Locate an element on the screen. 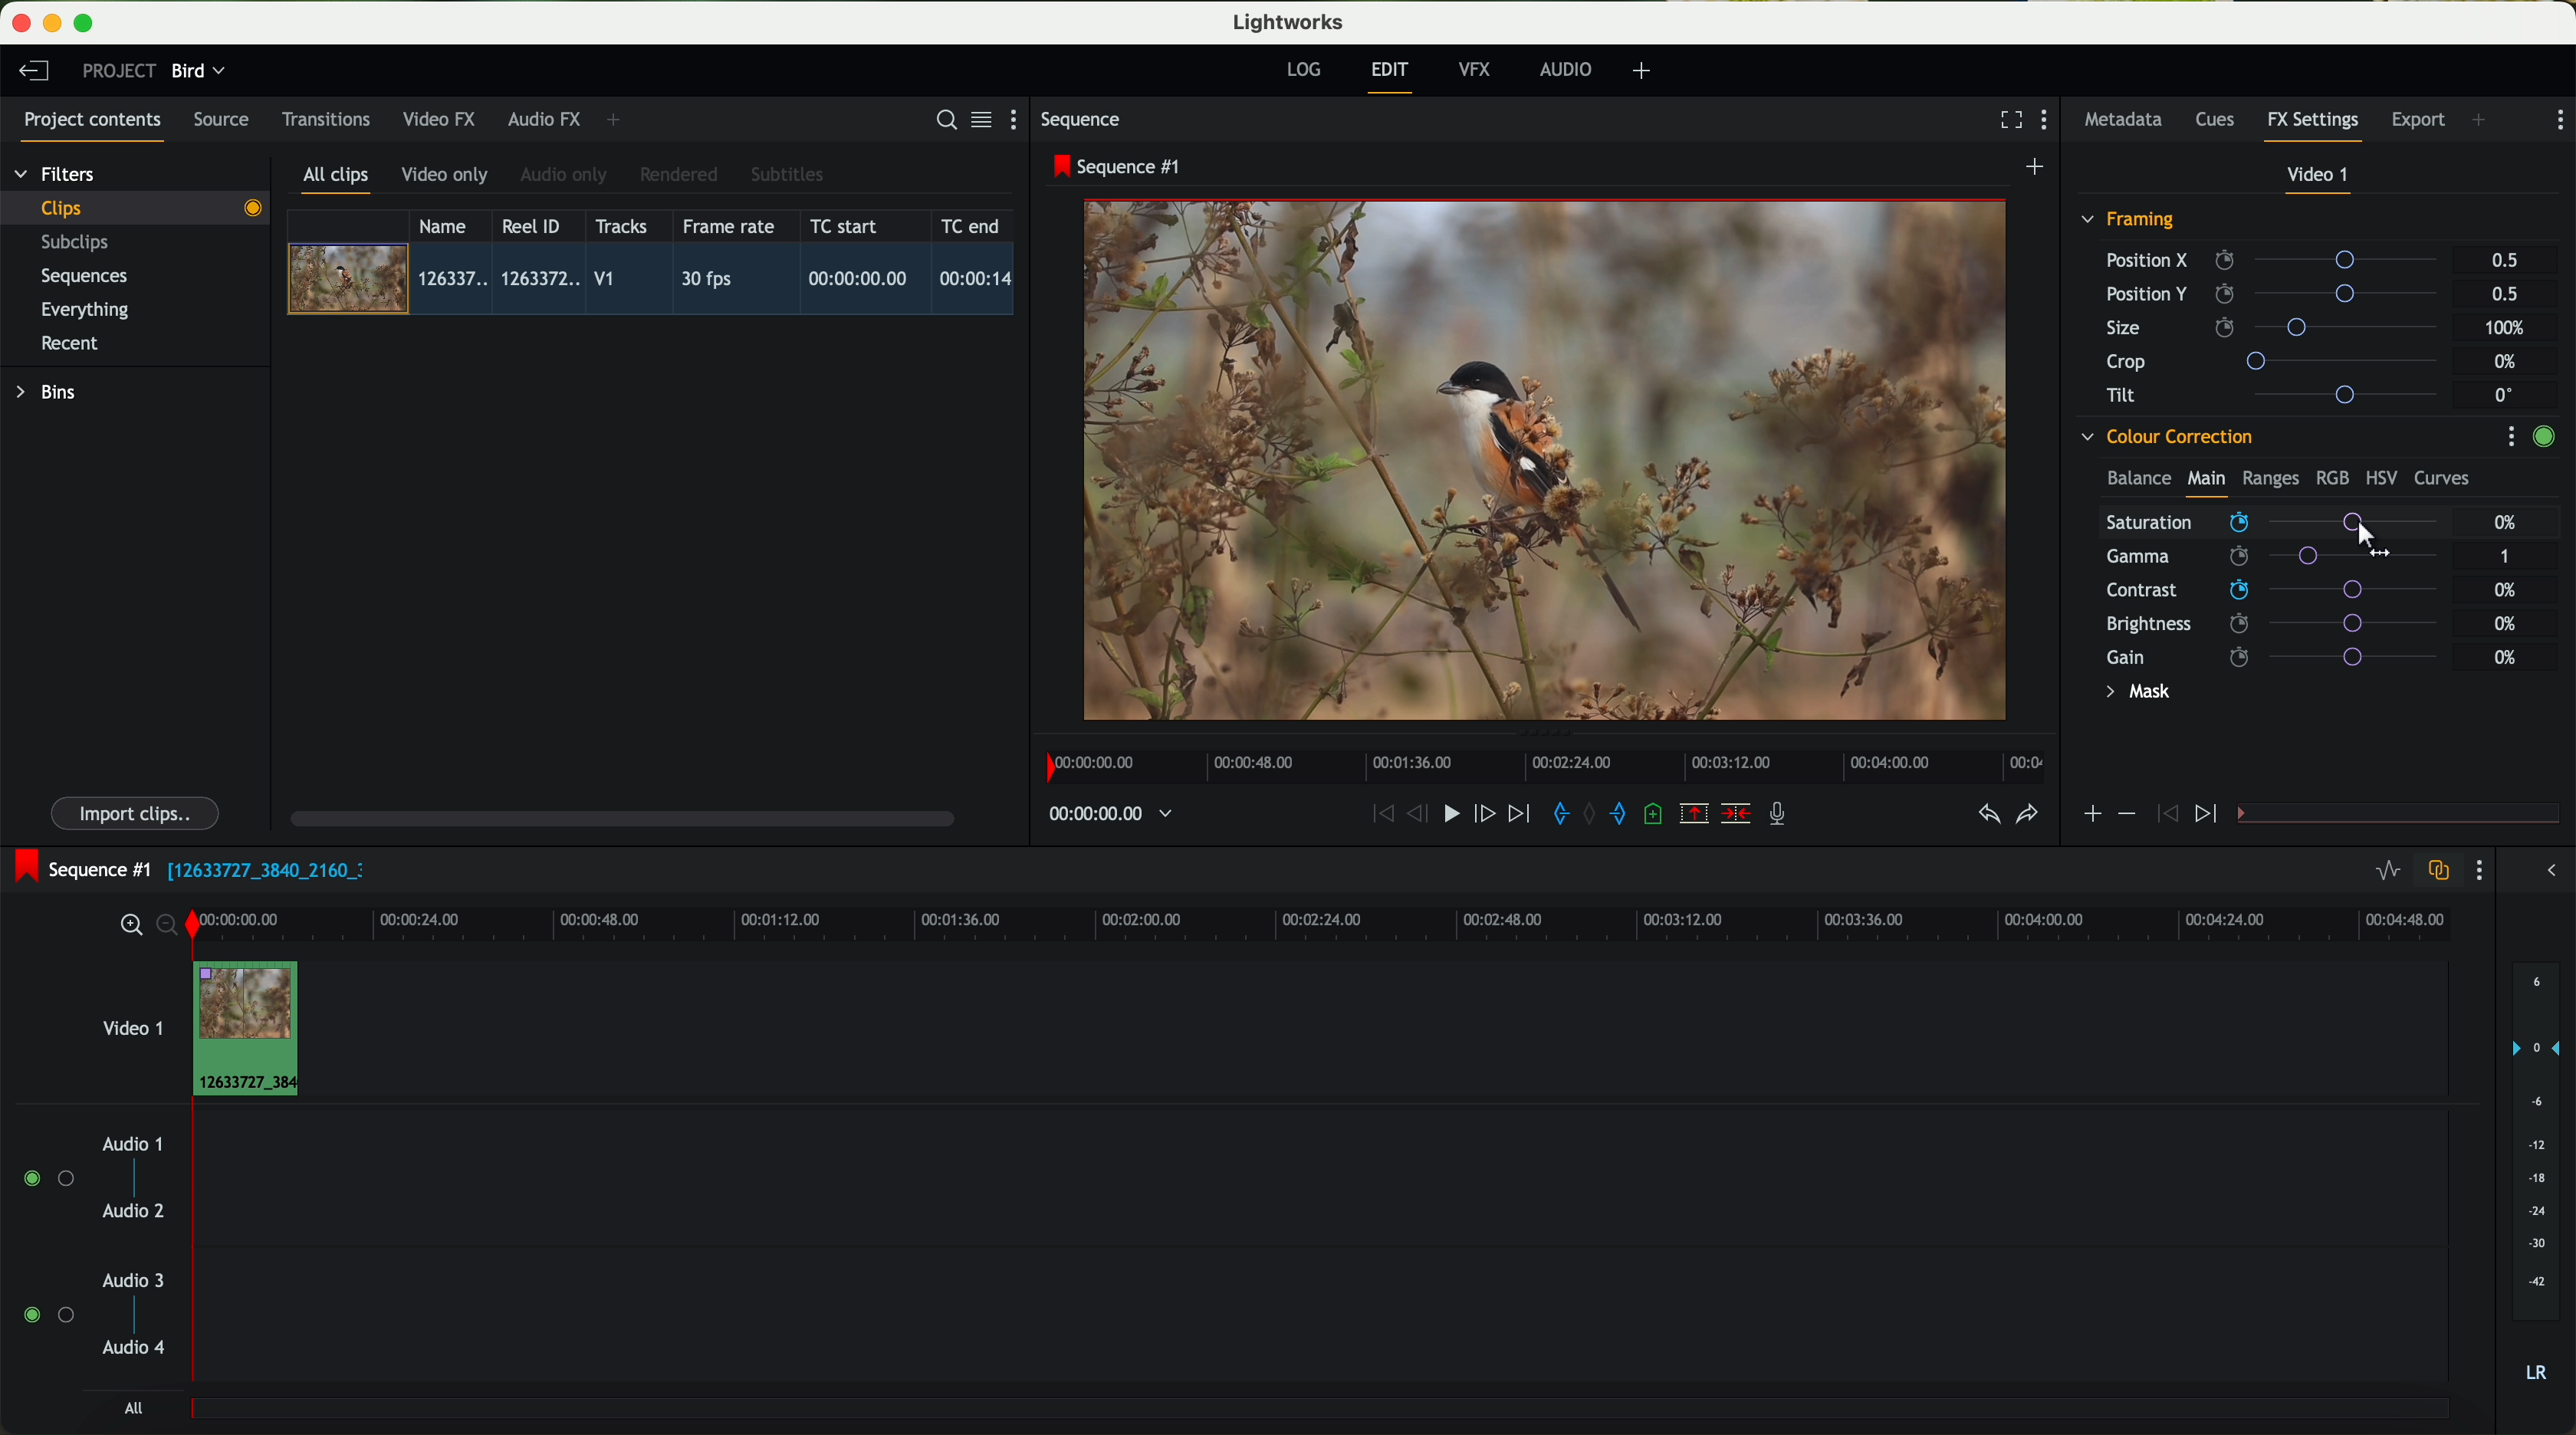  100% is located at coordinates (2510, 328).